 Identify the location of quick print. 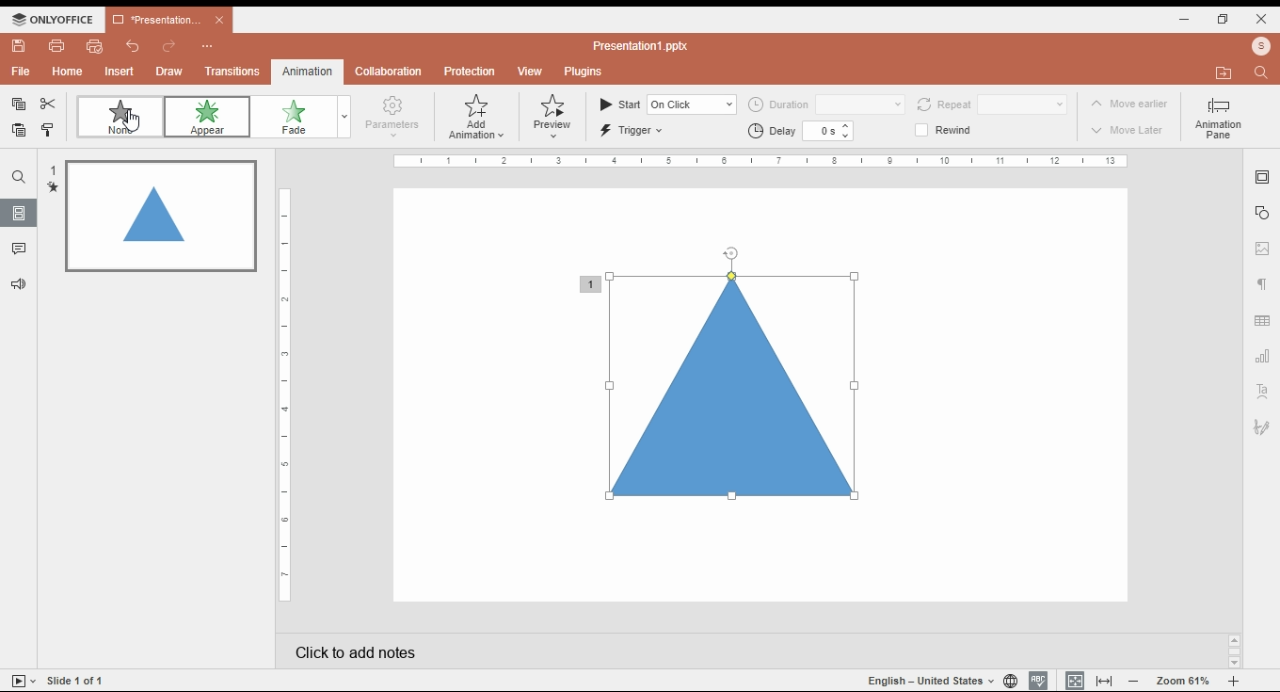
(93, 47).